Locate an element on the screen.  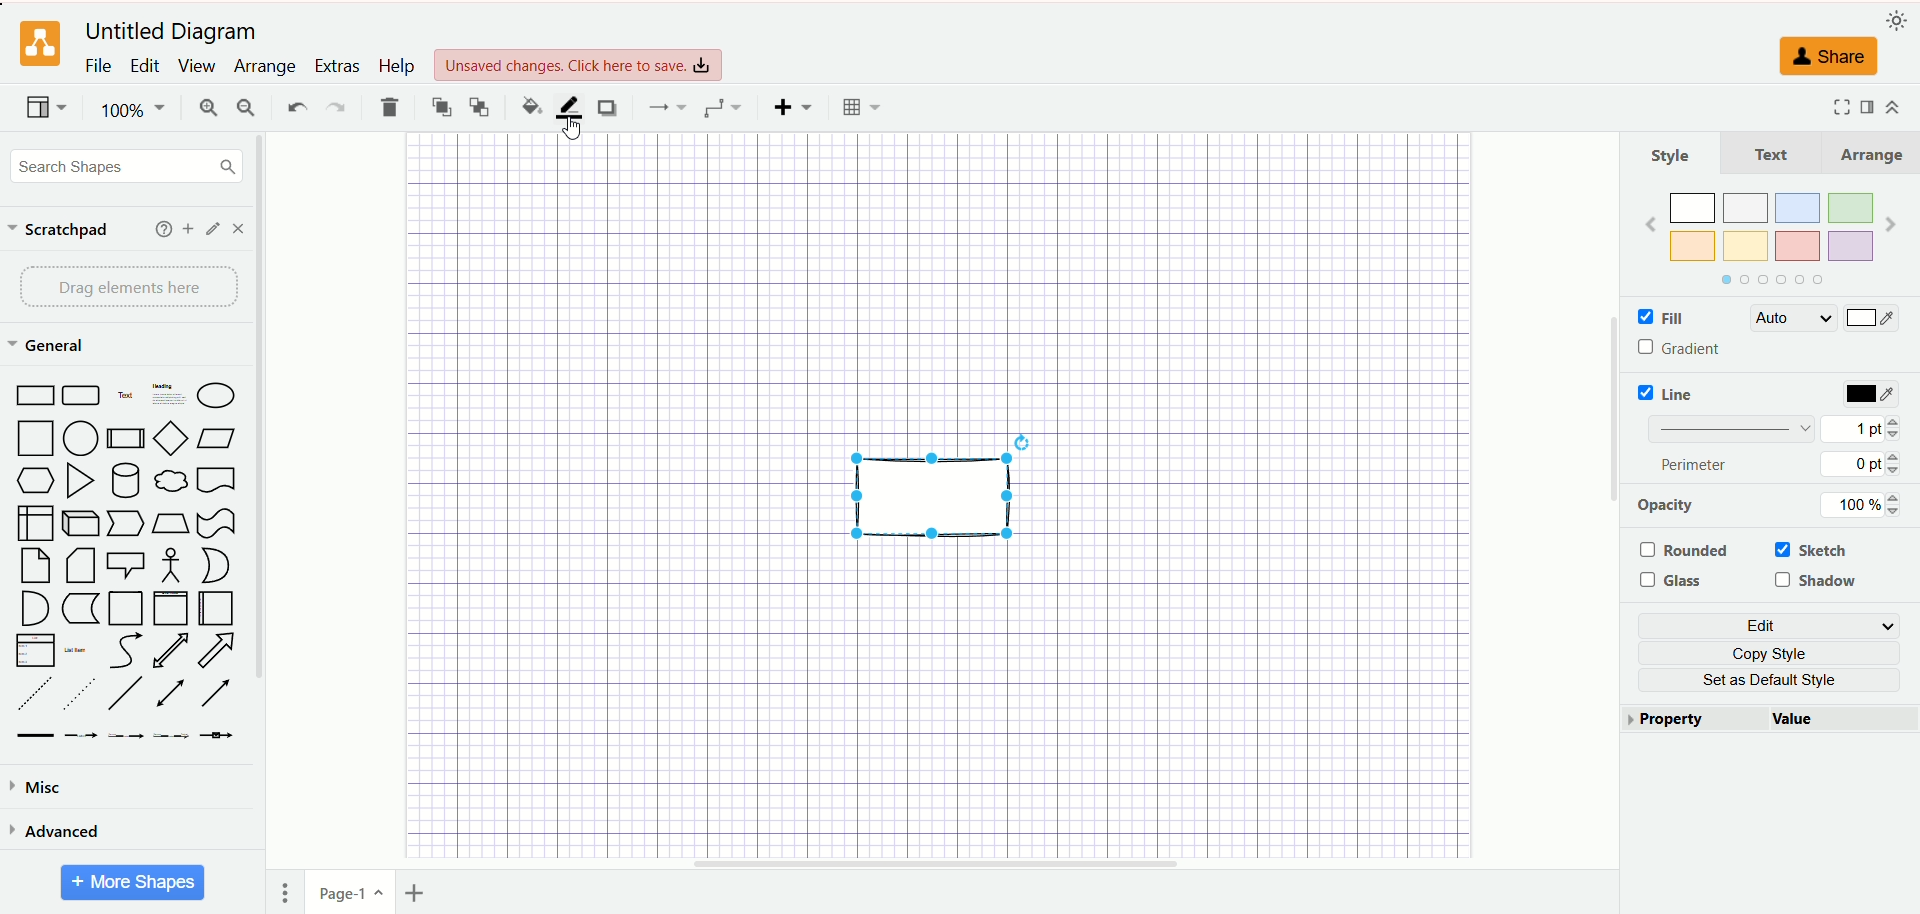
style is located at coordinates (1676, 154).